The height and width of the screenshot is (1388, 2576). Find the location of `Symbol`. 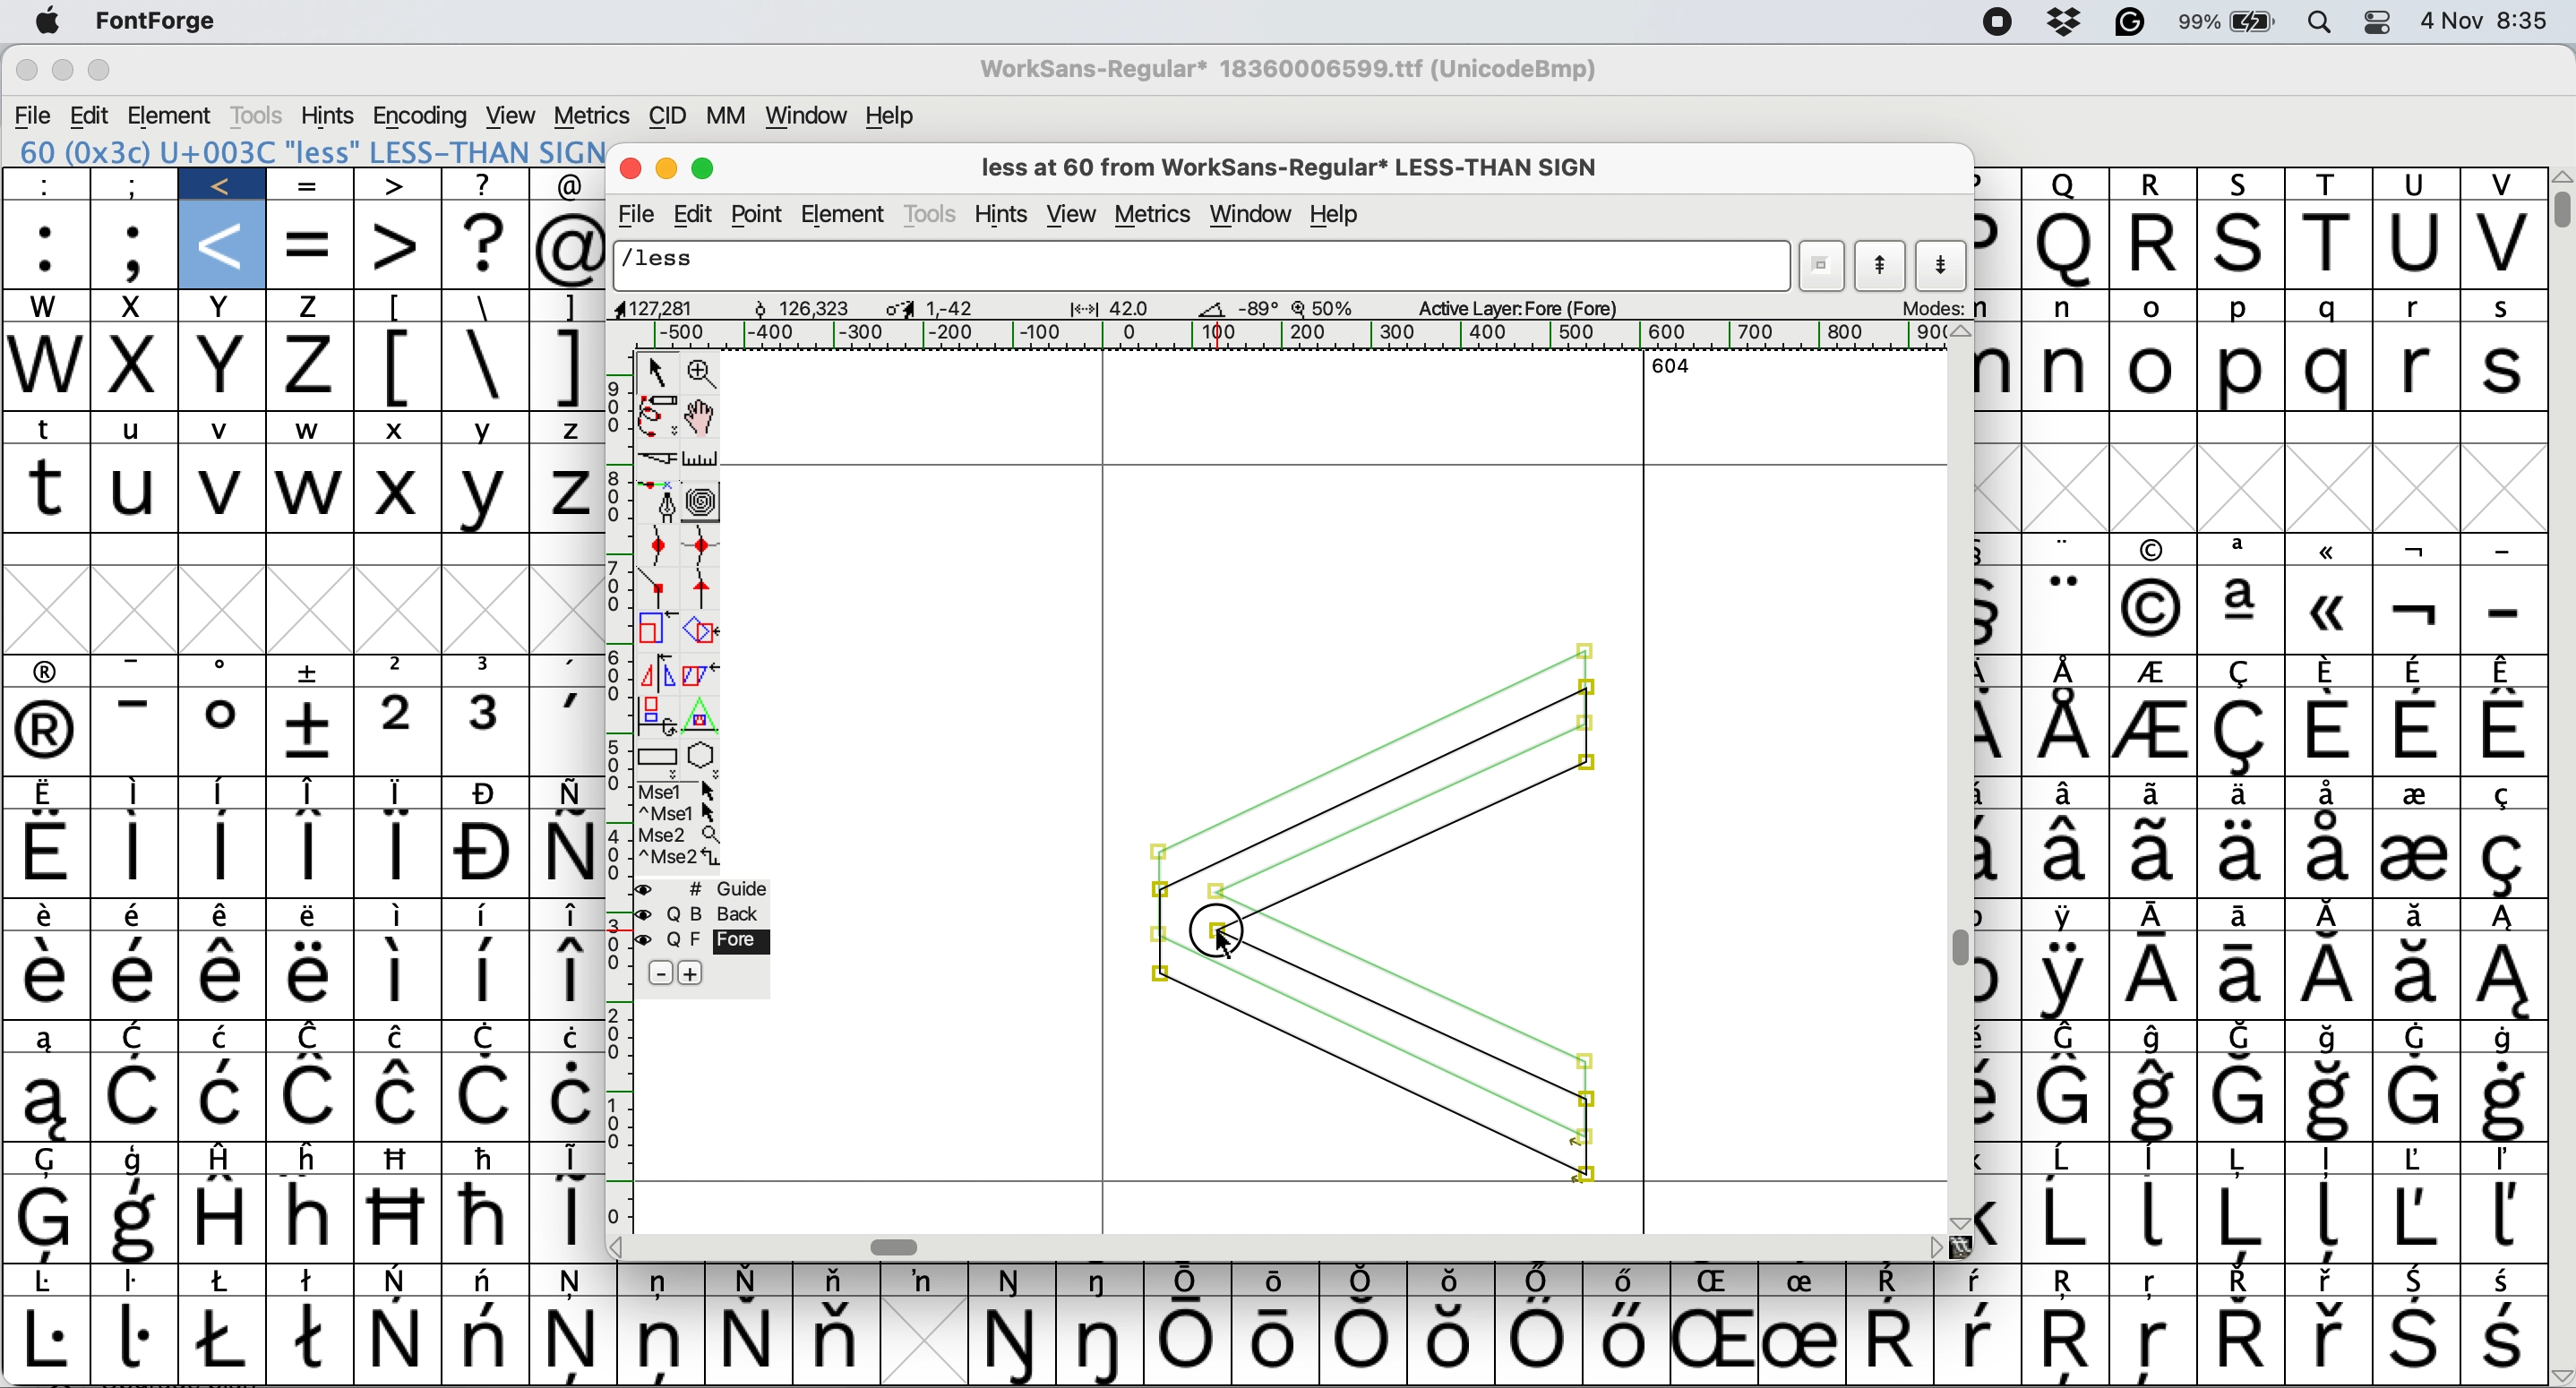

Symbol is located at coordinates (50, 1219).